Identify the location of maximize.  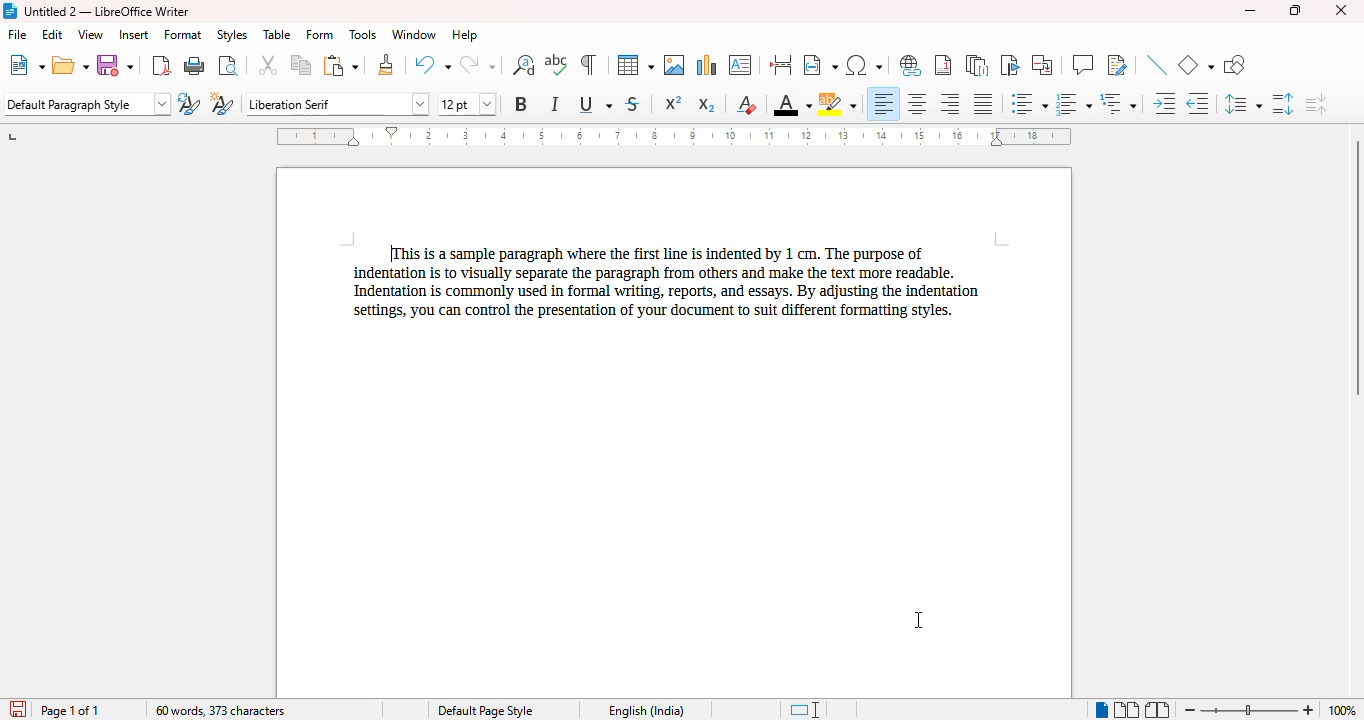
(1296, 10).